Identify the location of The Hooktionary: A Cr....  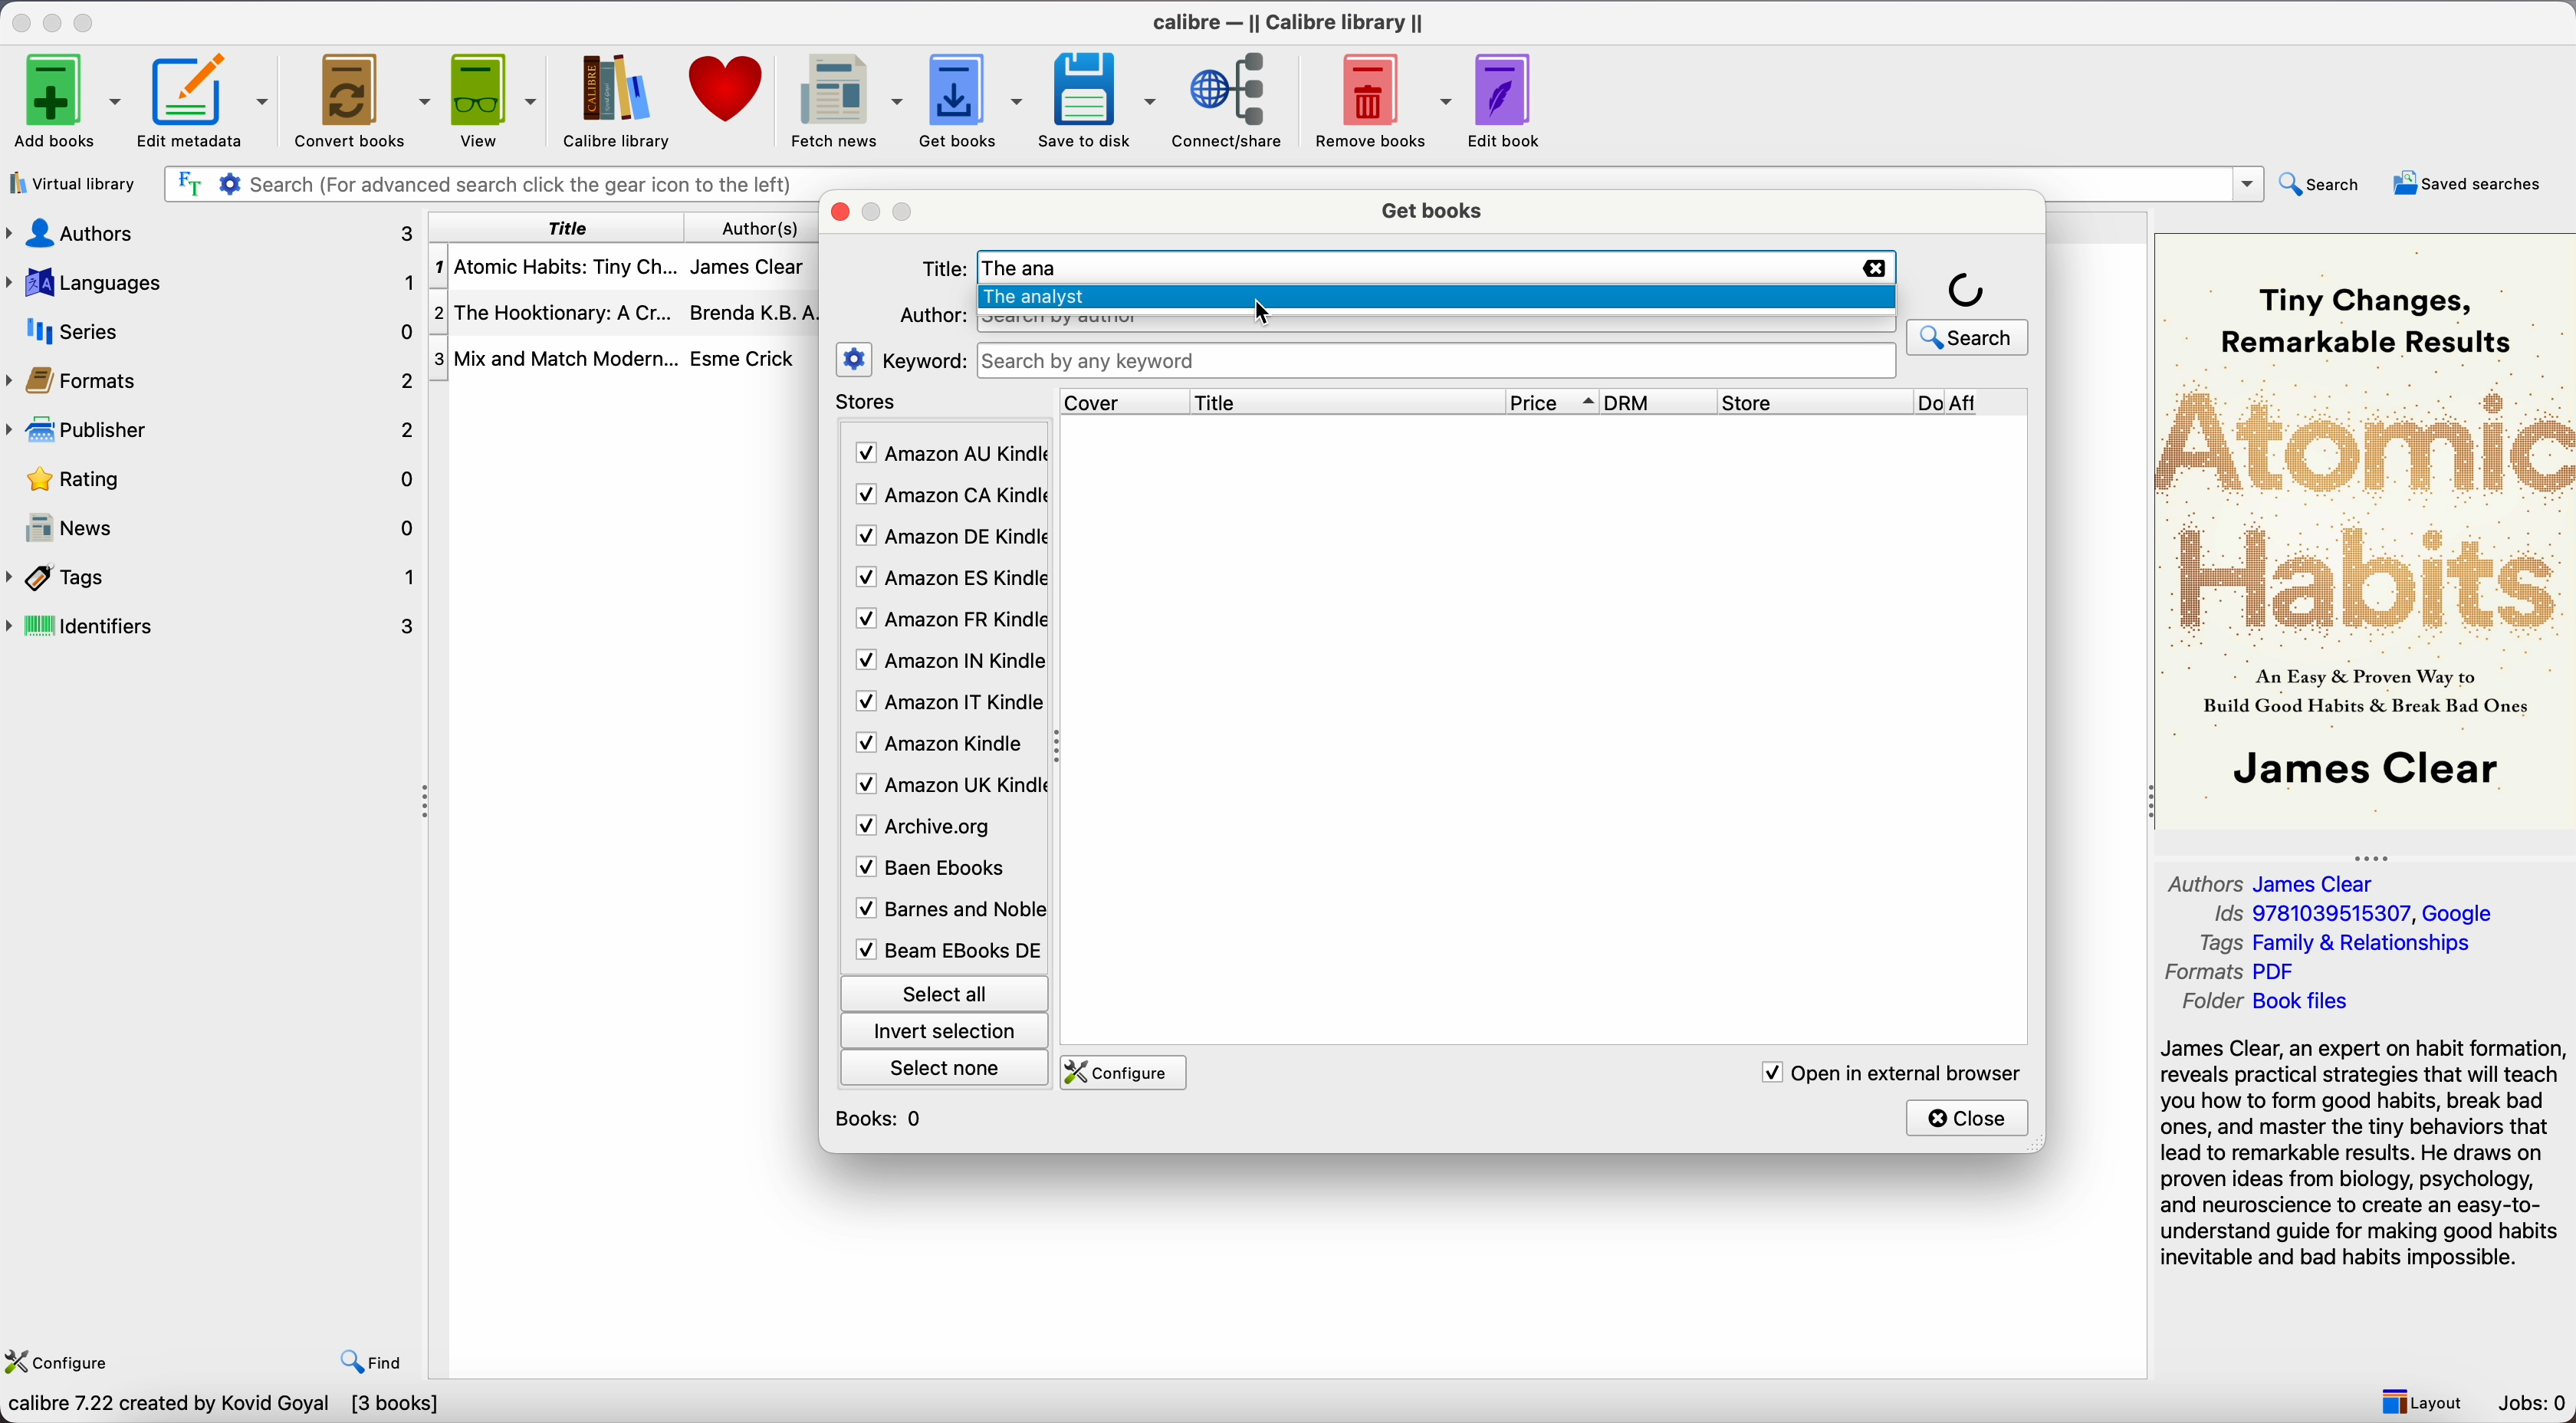
(560, 312).